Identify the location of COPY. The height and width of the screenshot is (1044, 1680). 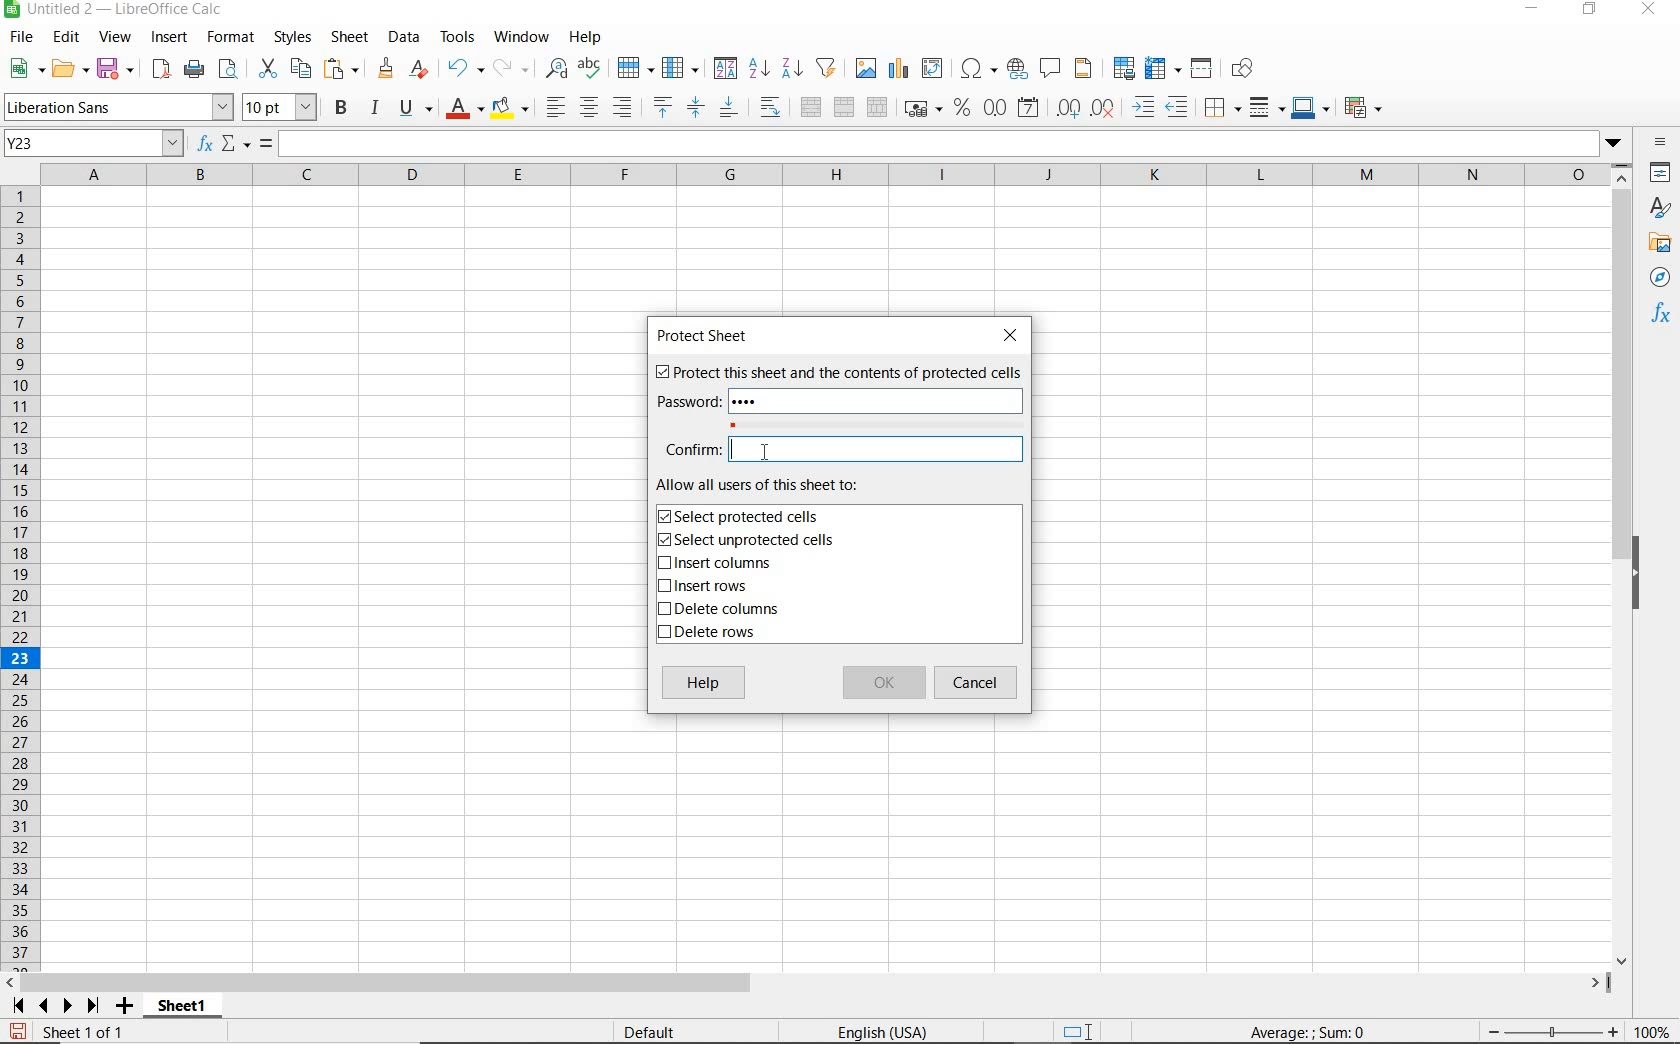
(301, 69).